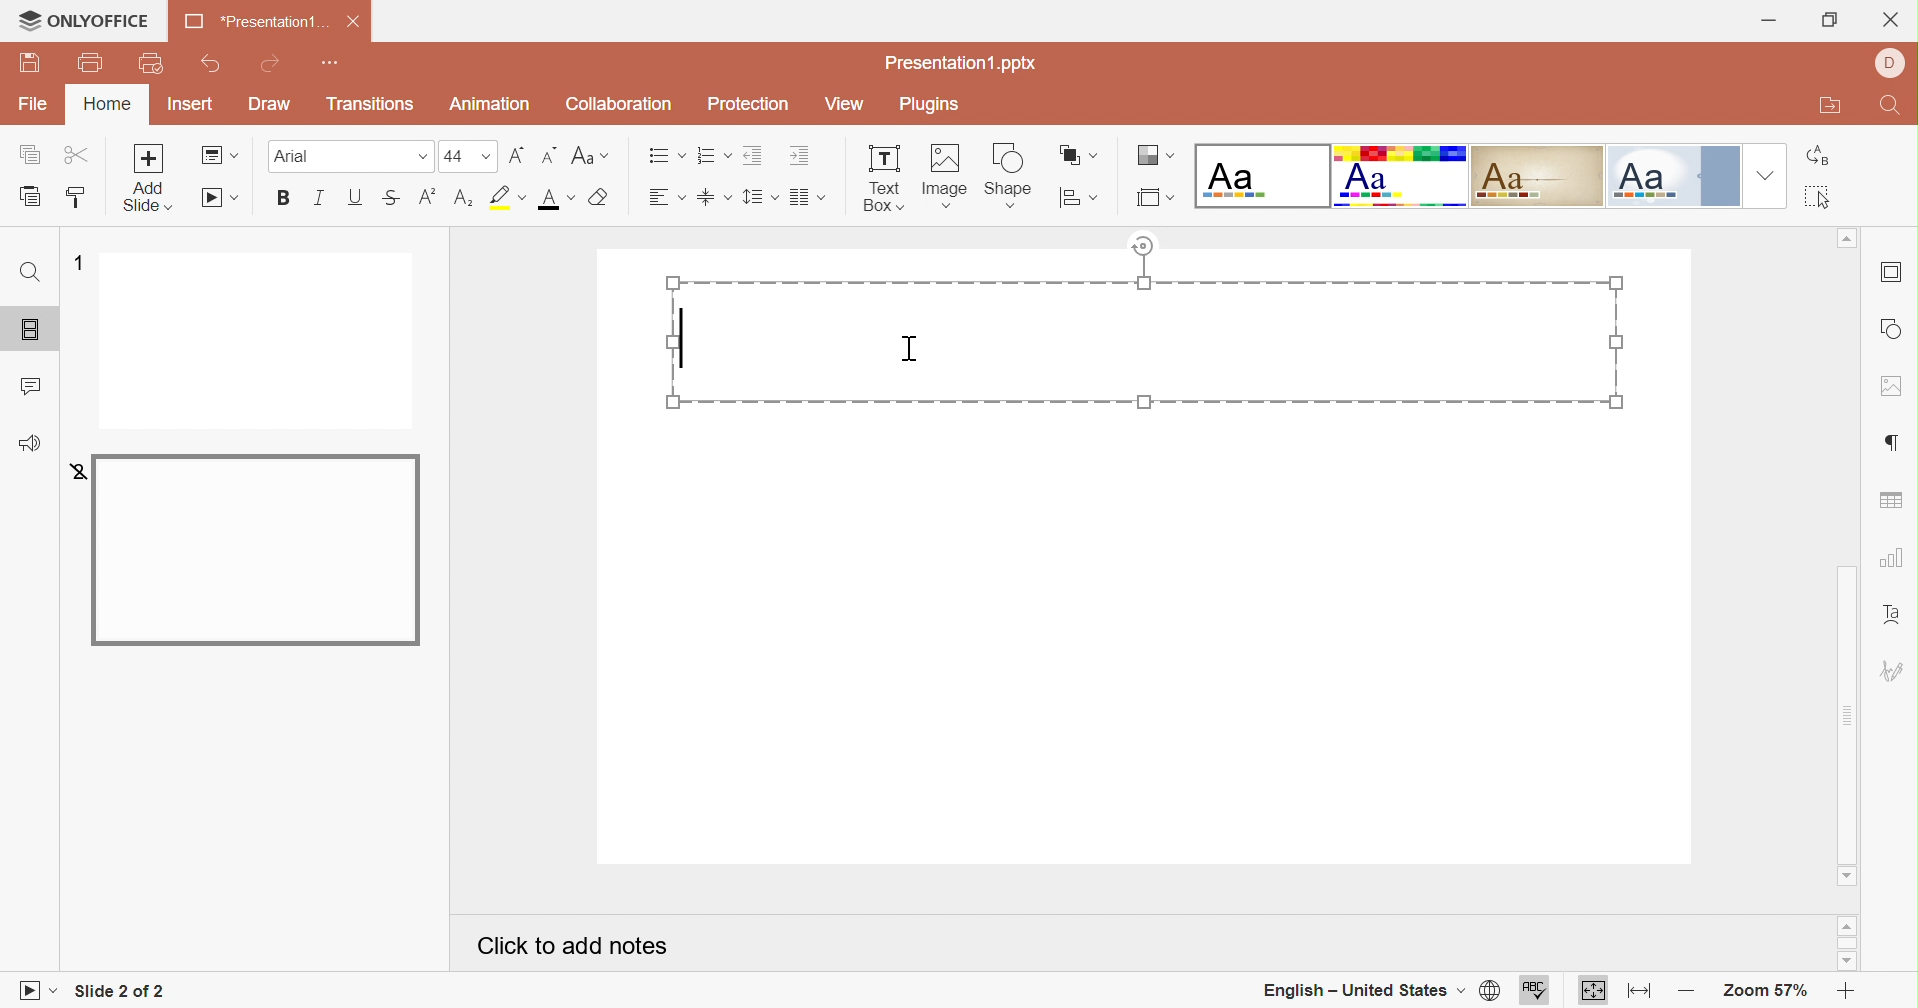 The width and height of the screenshot is (1918, 1008). Describe the element at coordinates (1079, 153) in the screenshot. I see `Arrange shape` at that location.